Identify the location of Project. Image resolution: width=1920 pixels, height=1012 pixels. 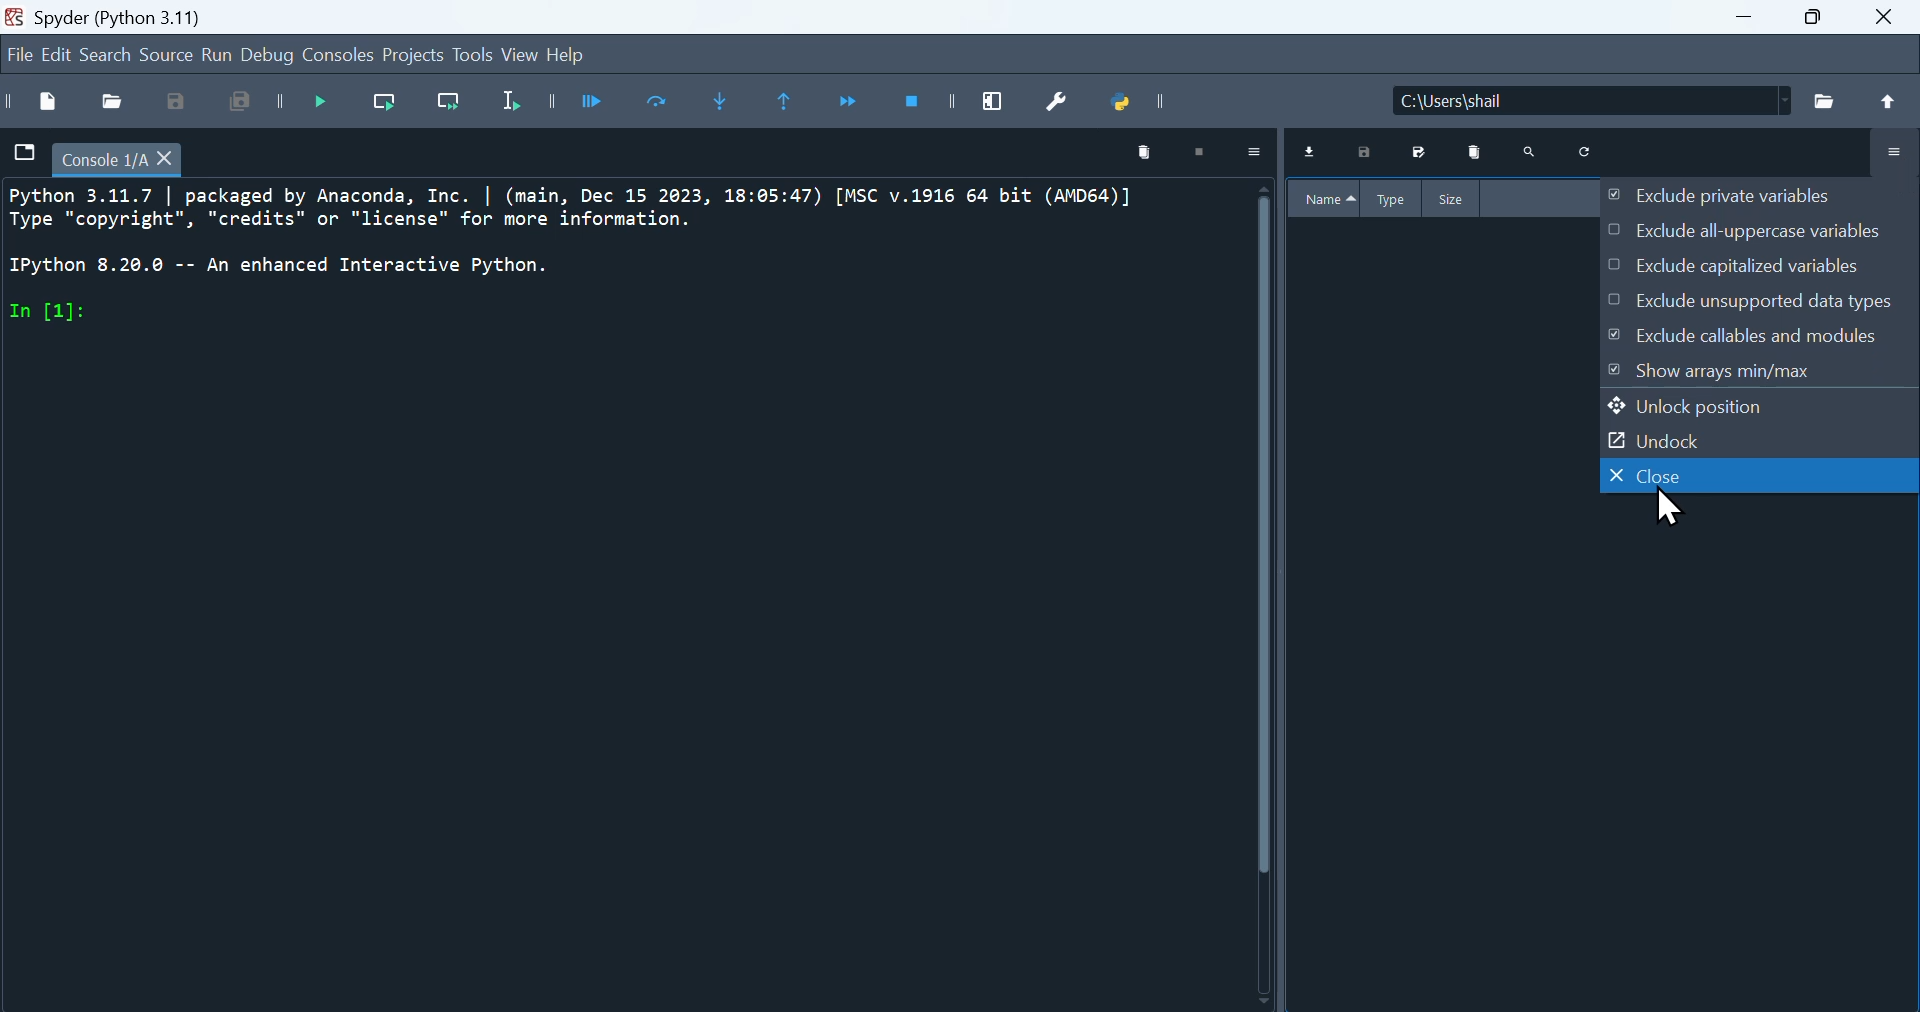
(413, 58).